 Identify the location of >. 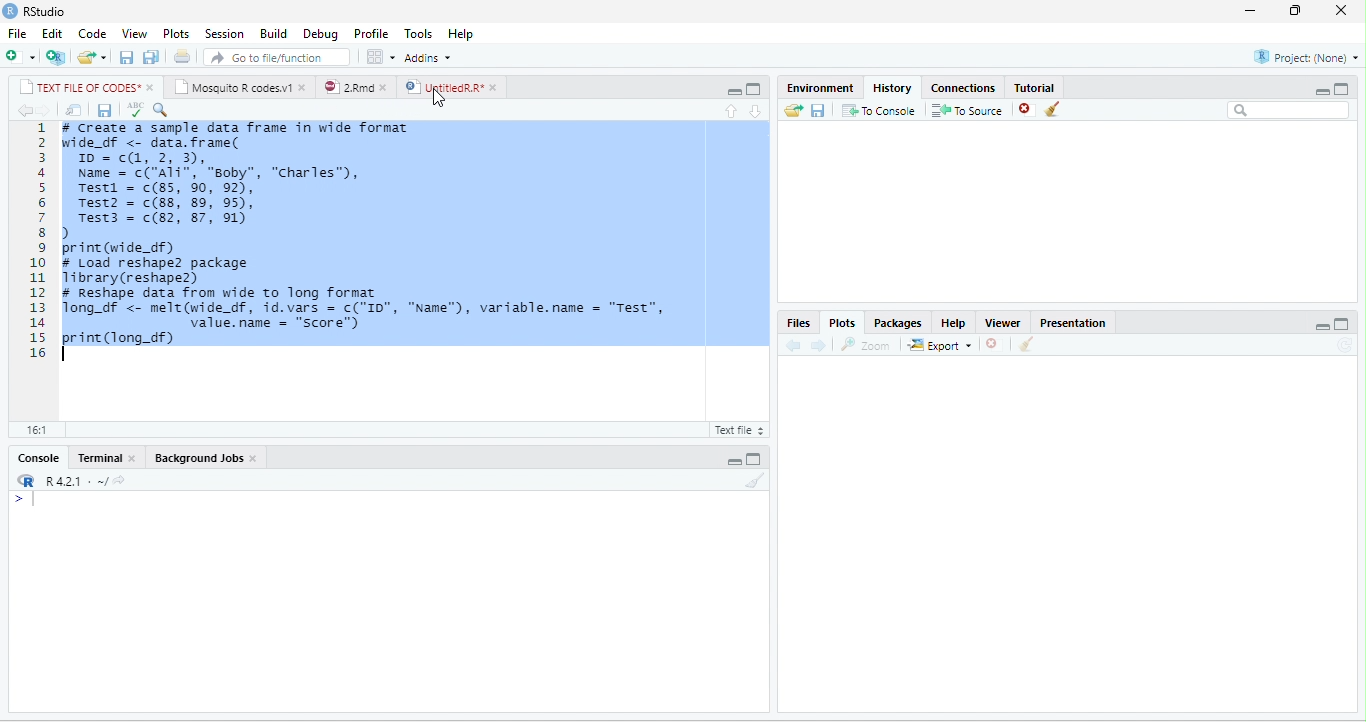
(24, 499).